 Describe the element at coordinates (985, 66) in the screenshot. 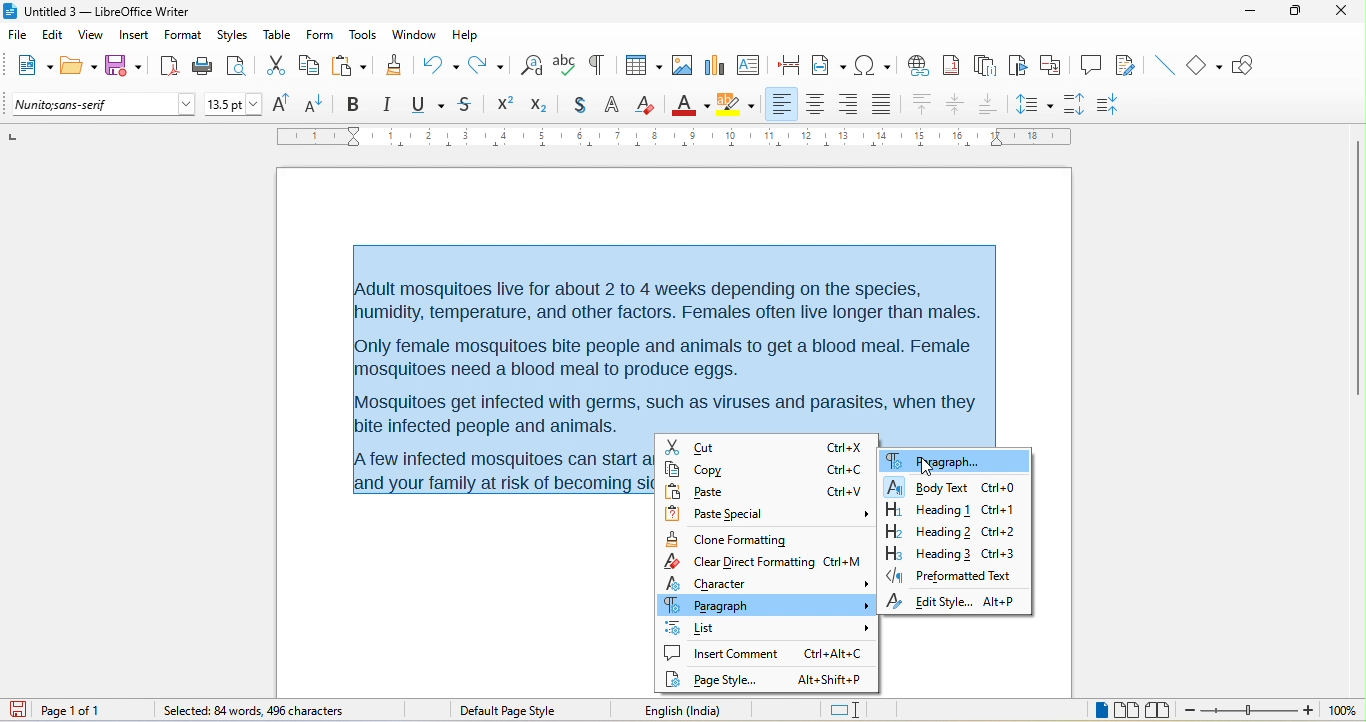

I see `endnote` at that location.